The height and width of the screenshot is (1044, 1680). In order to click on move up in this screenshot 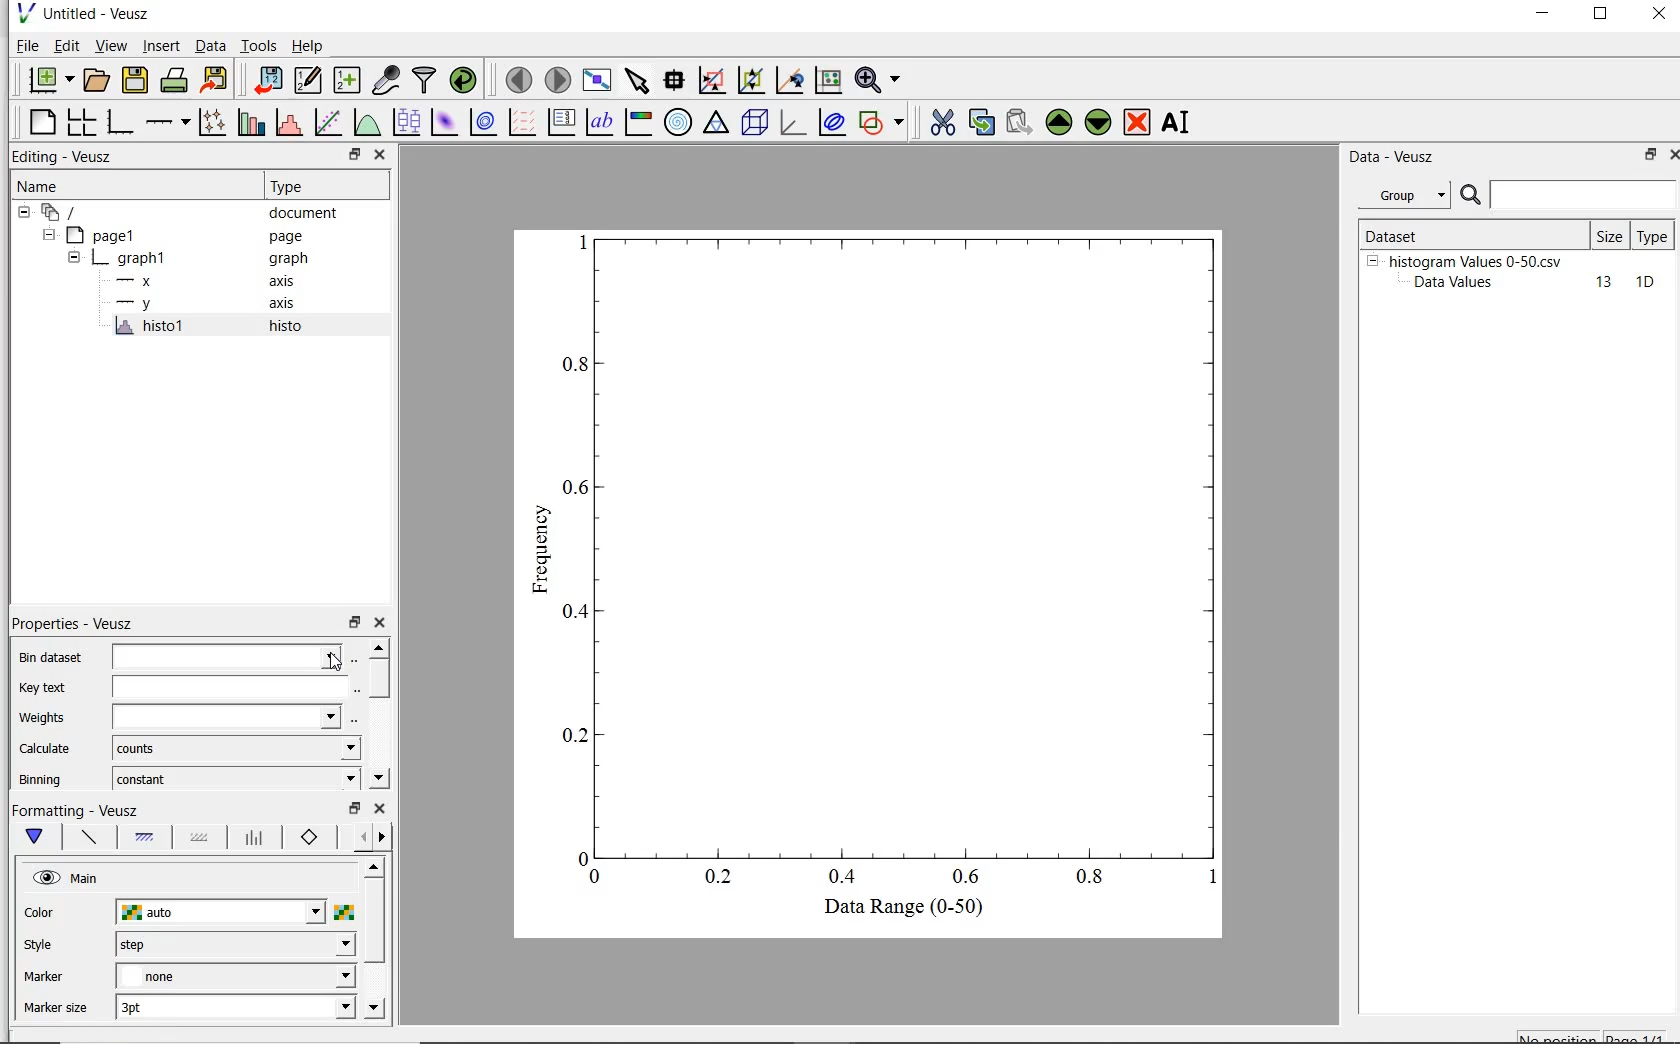, I will do `click(373, 866)`.